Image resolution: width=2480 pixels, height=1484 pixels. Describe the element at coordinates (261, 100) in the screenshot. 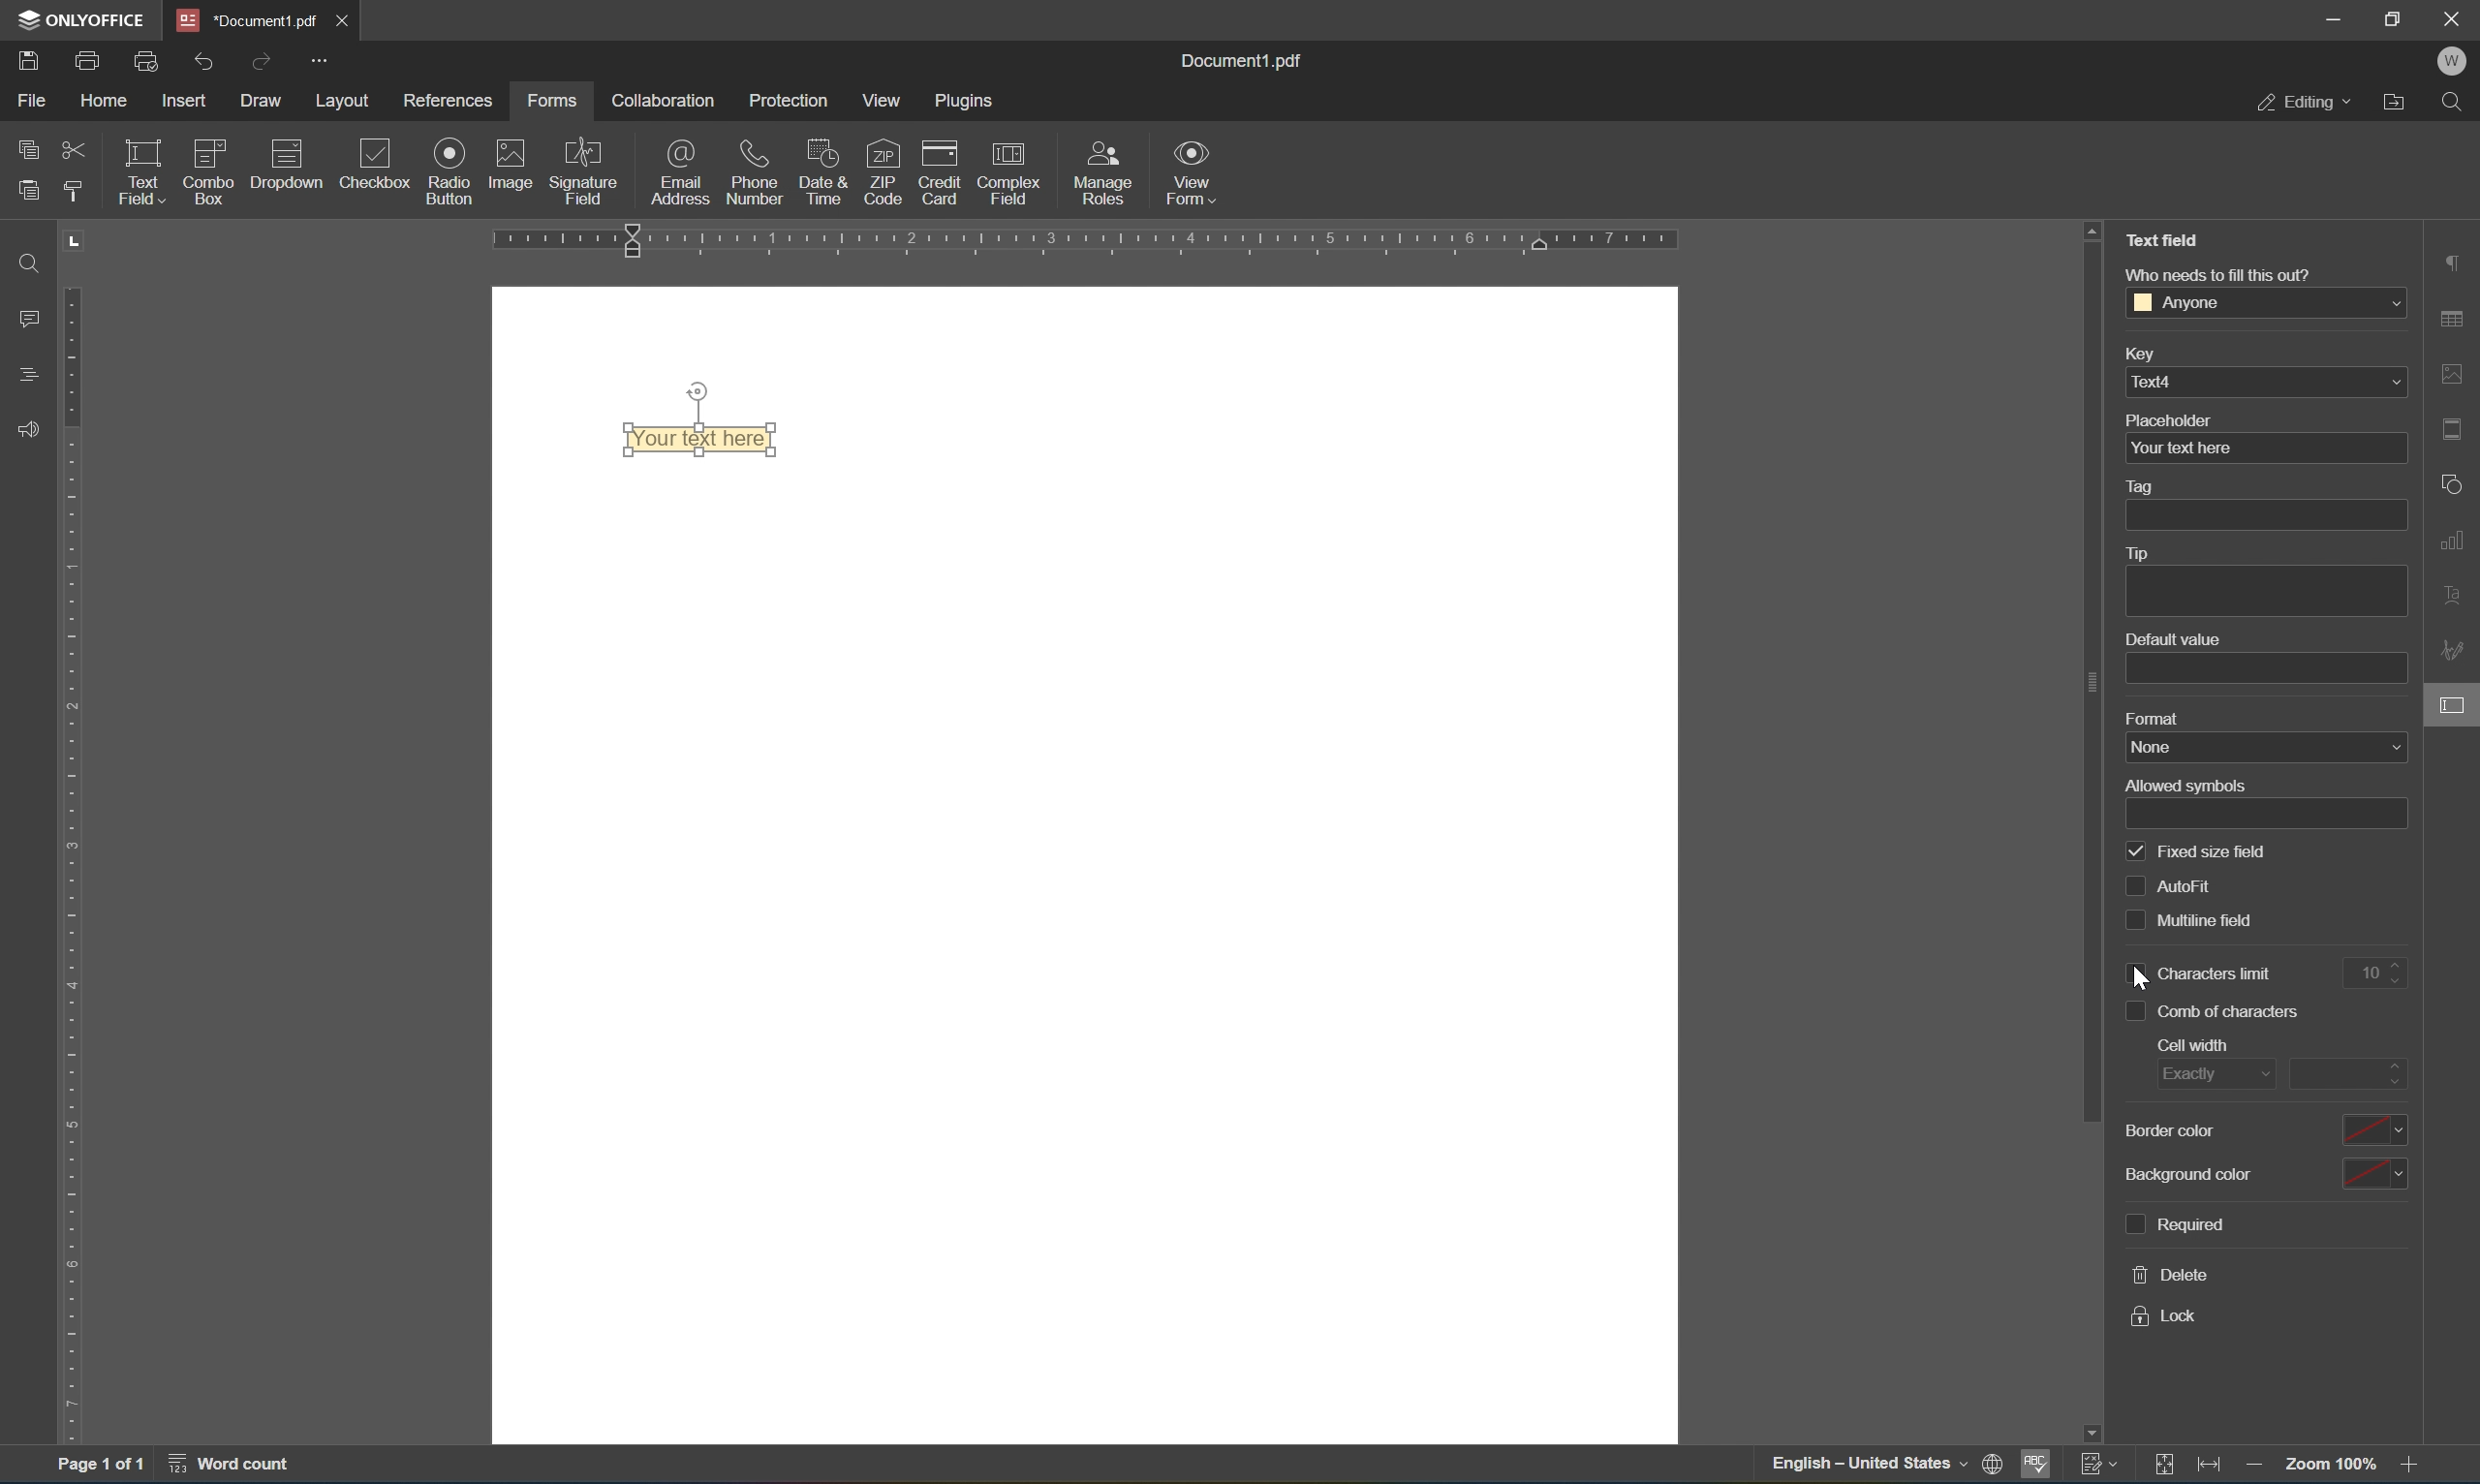

I see `draw` at that location.